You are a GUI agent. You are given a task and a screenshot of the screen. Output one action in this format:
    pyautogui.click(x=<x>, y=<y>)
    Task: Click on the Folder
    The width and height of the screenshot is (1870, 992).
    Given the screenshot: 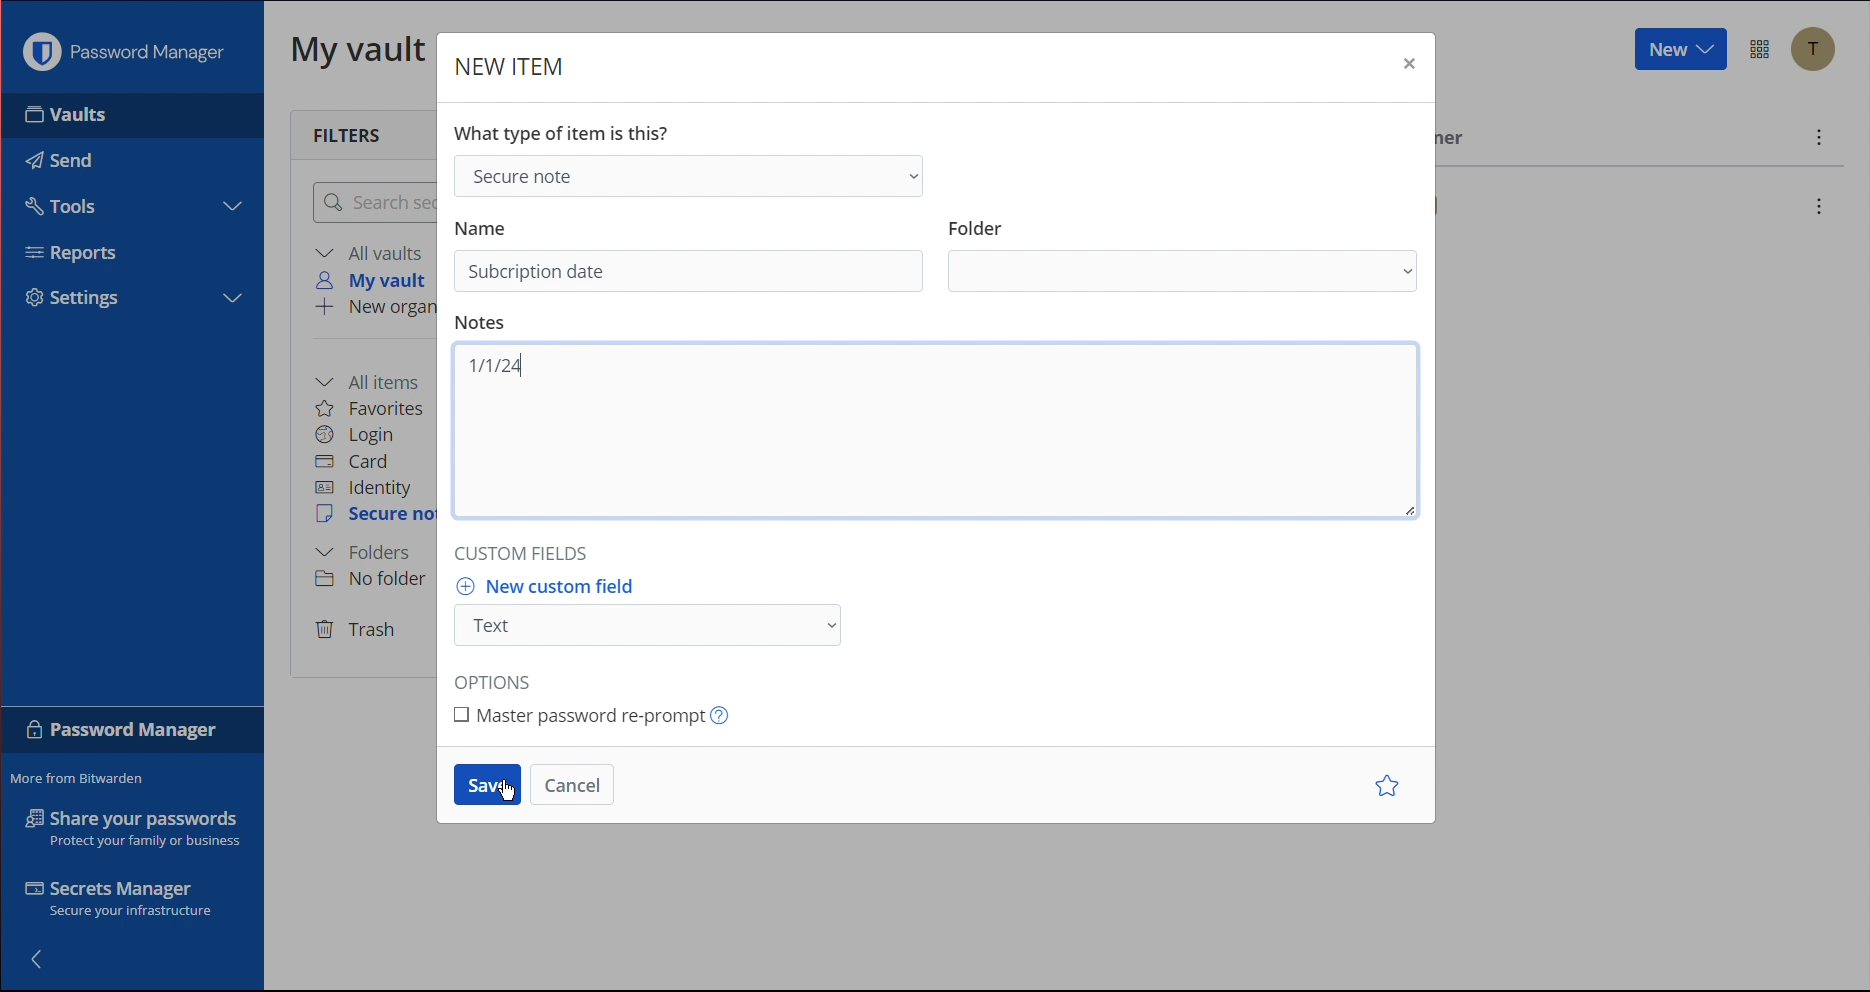 What is the action you would take?
    pyautogui.click(x=1186, y=273)
    